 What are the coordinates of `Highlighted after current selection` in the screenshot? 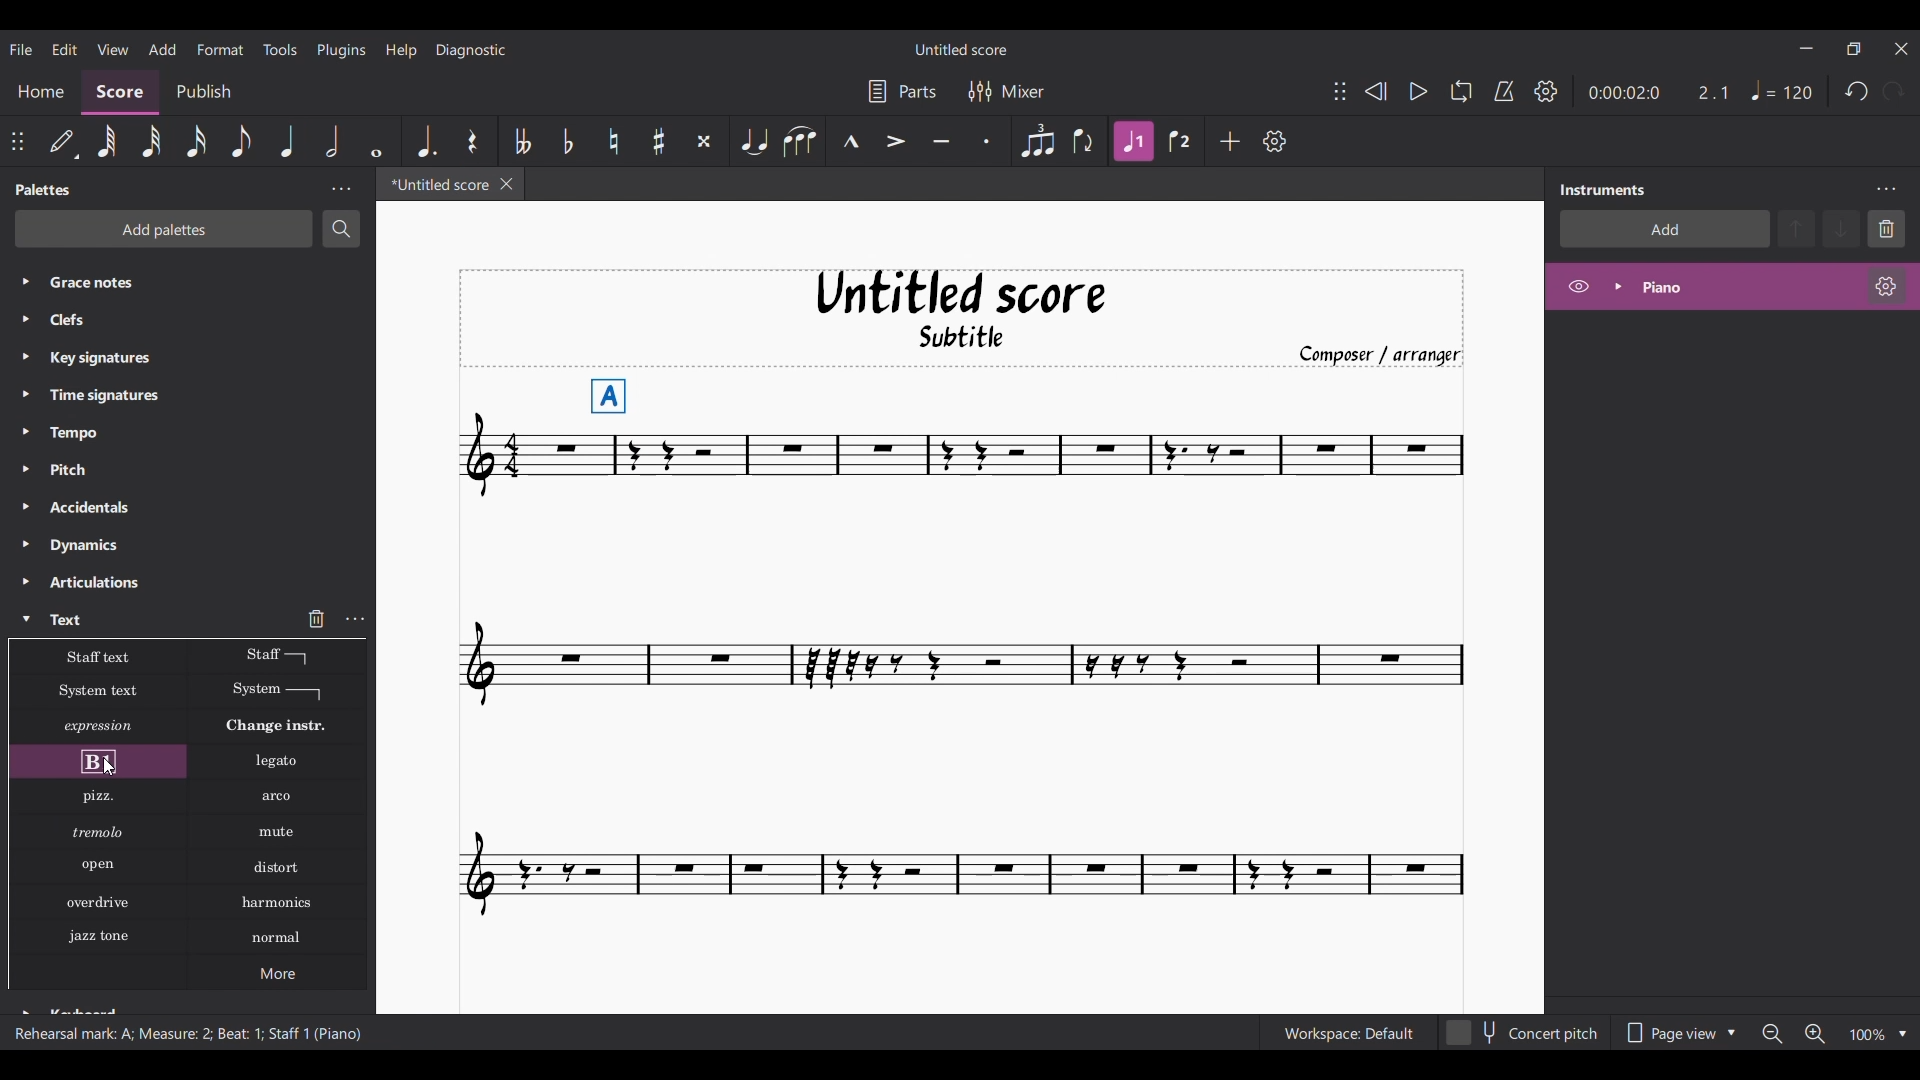 It's located at (1134, 141).